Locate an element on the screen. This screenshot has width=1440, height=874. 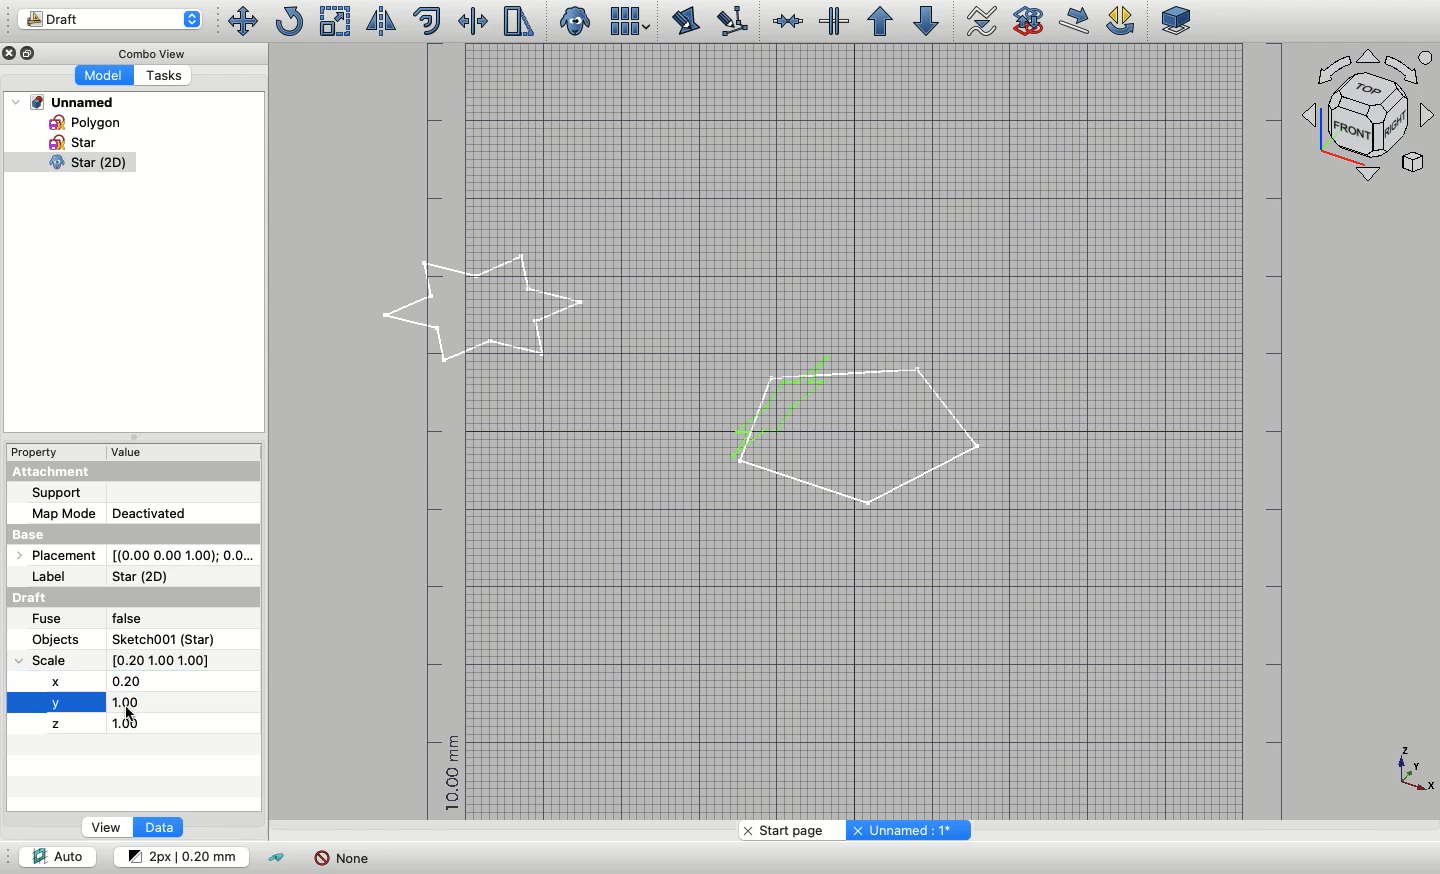
Draft rotate is located at coordinates (1121, 22).